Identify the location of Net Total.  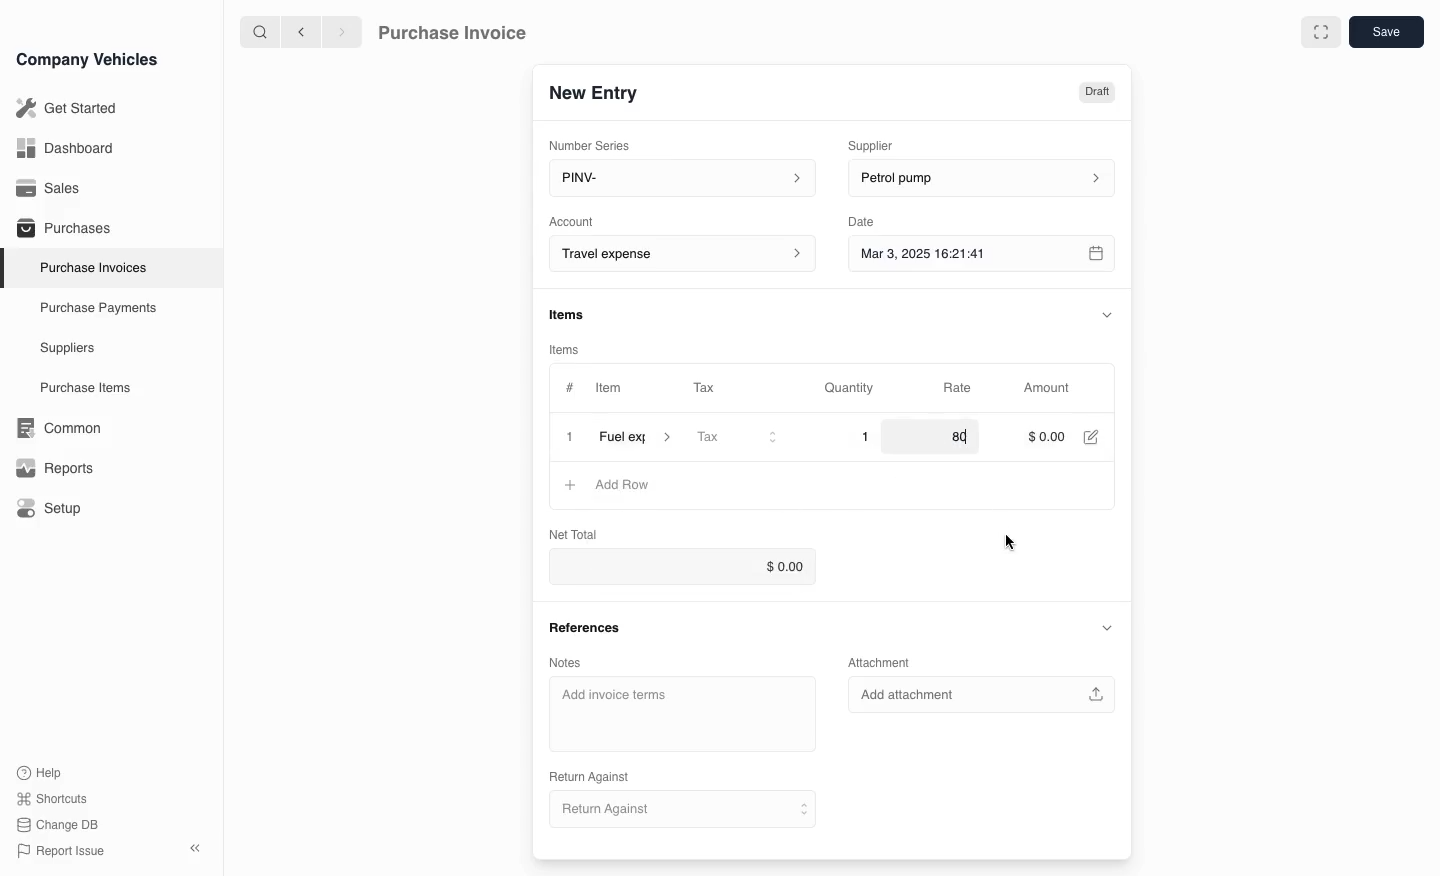
(570, 533).